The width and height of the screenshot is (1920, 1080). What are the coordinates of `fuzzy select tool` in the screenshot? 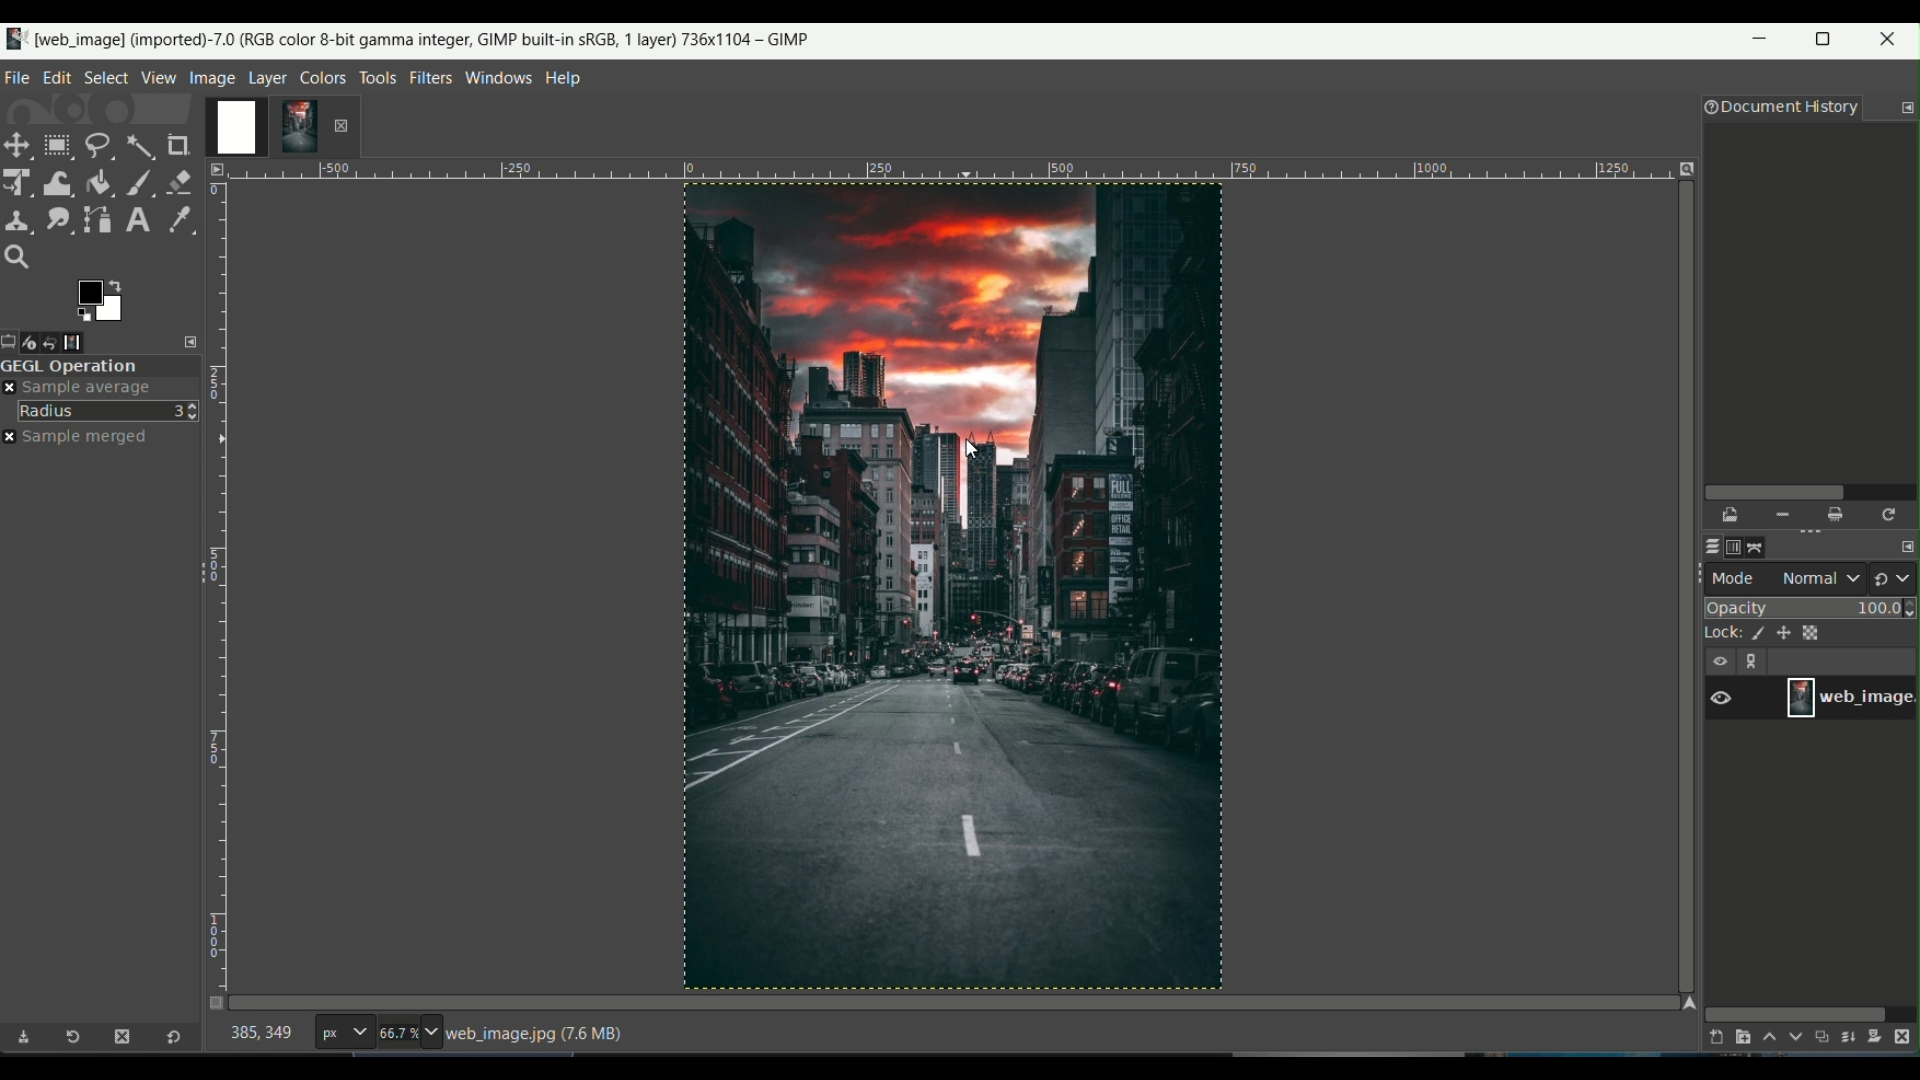 It's located at (139, 144).